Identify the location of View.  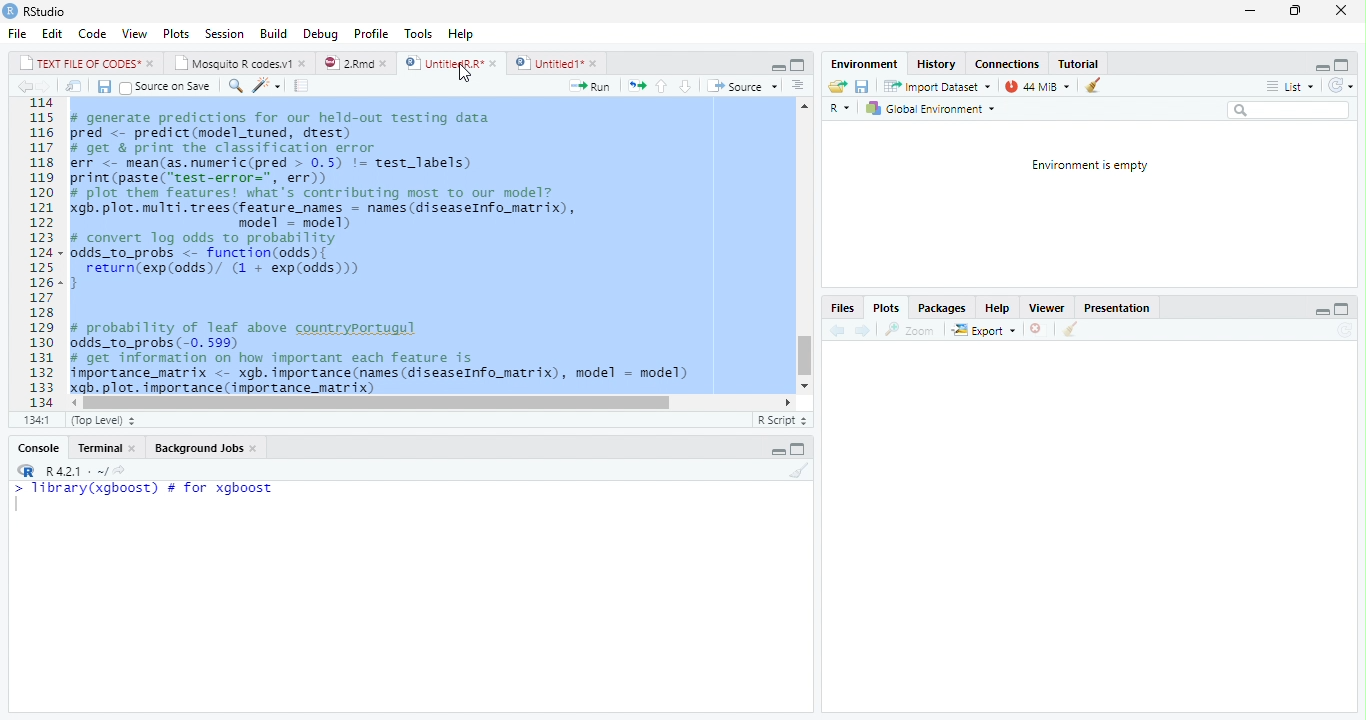
(134, 34).